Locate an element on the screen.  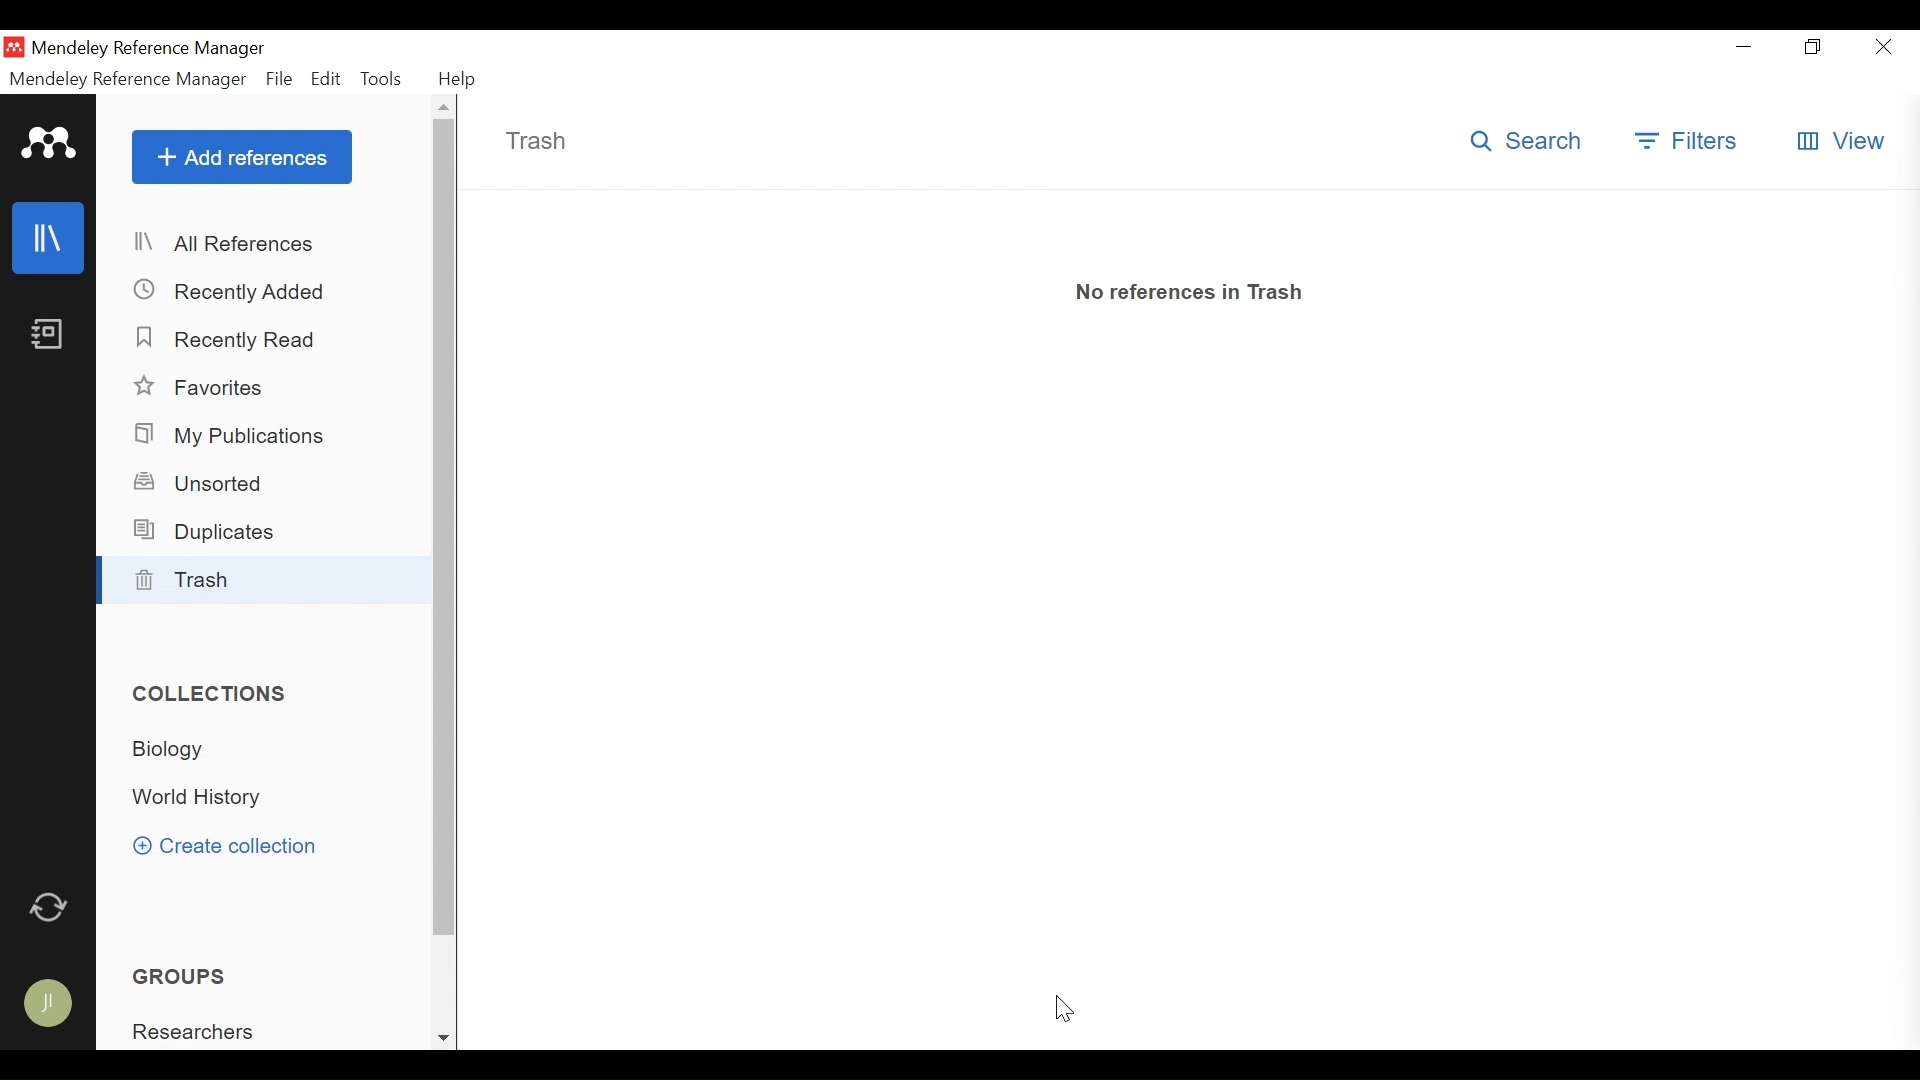
World History is located at coordinates (208, 800).